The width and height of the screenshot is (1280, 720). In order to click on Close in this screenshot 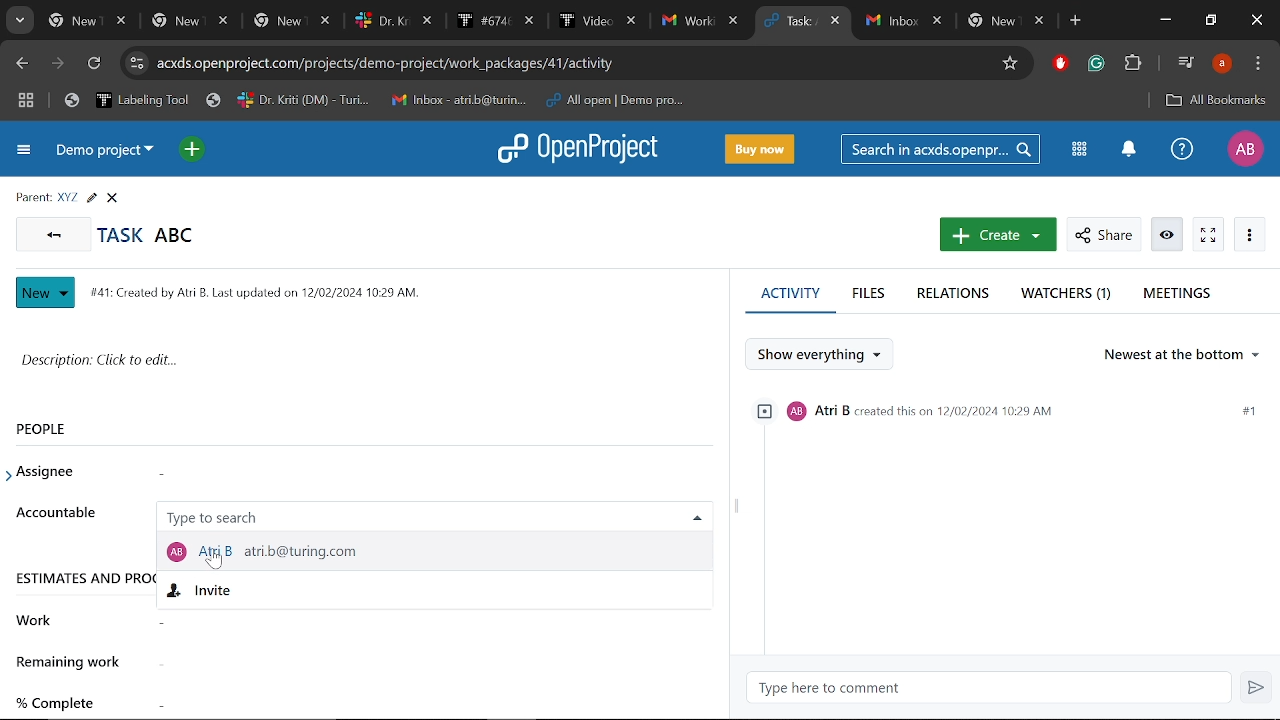, I will do `click(113, 200)`.